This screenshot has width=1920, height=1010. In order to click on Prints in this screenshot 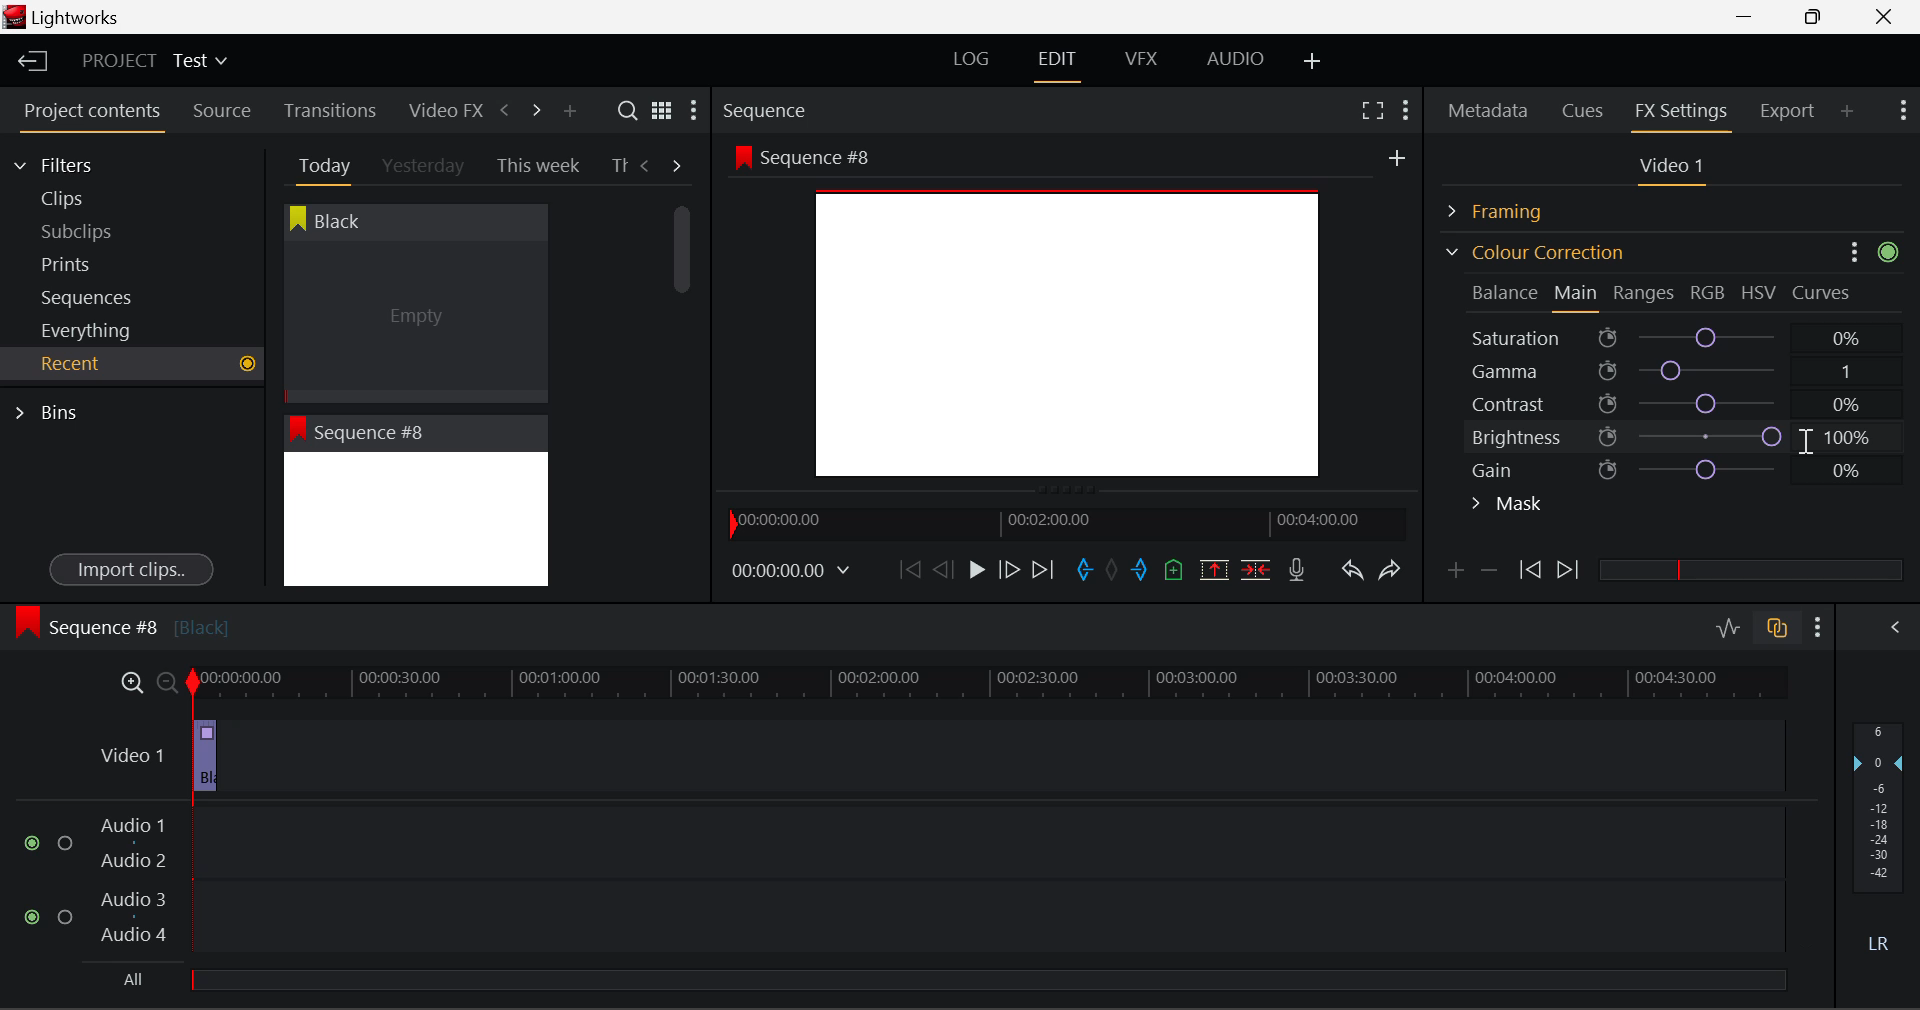, I will do `click(94, 260)`.